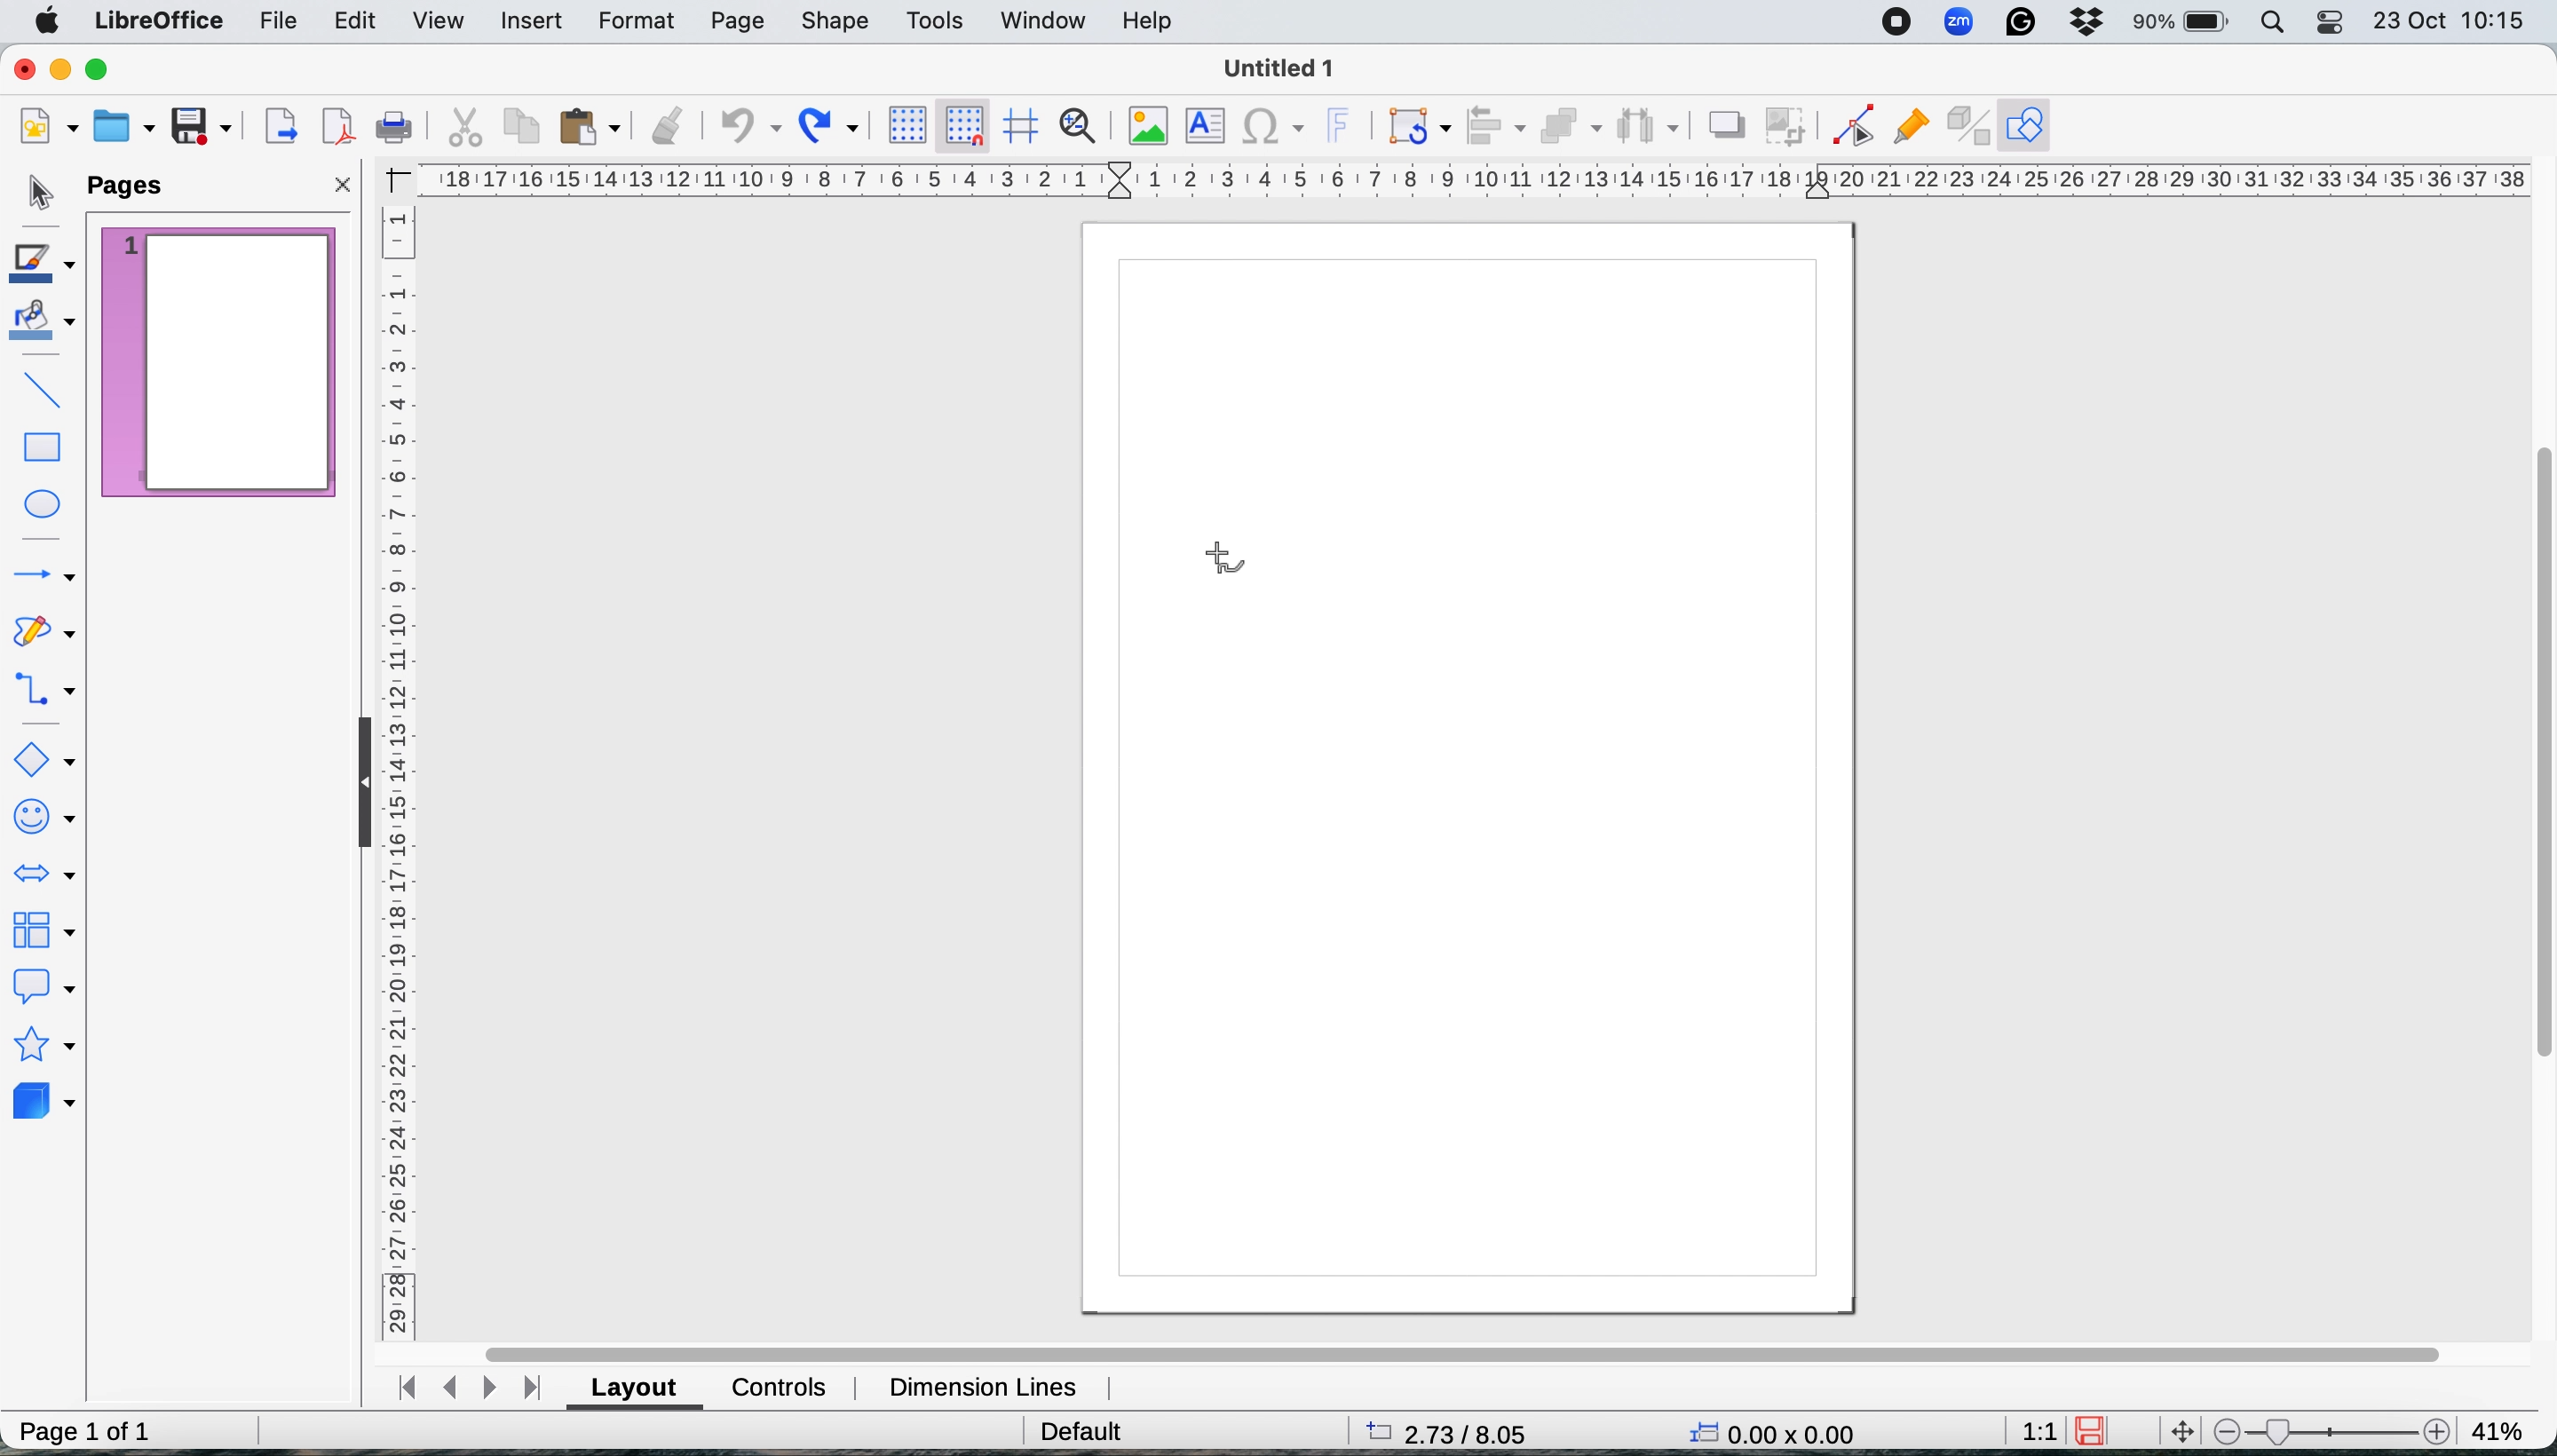  I want to click on insert fontwork text, so click(1345, 127).